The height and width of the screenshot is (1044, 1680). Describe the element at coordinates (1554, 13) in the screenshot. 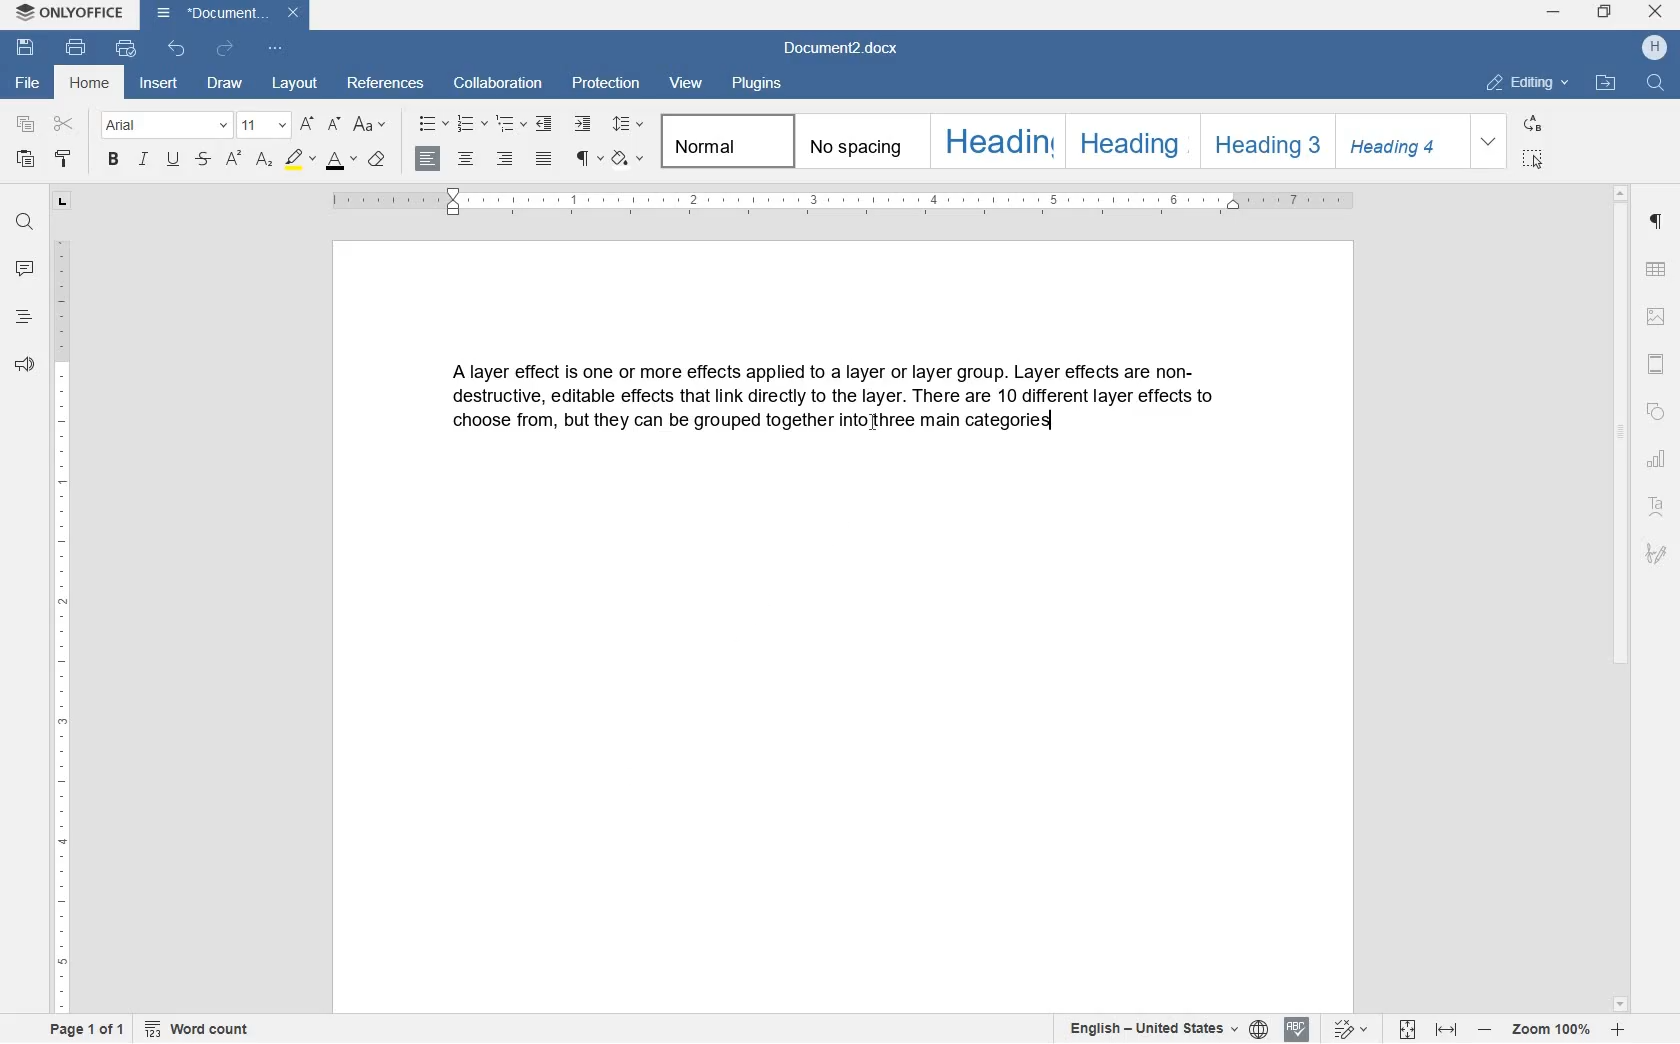

I see `minimize` at that location.